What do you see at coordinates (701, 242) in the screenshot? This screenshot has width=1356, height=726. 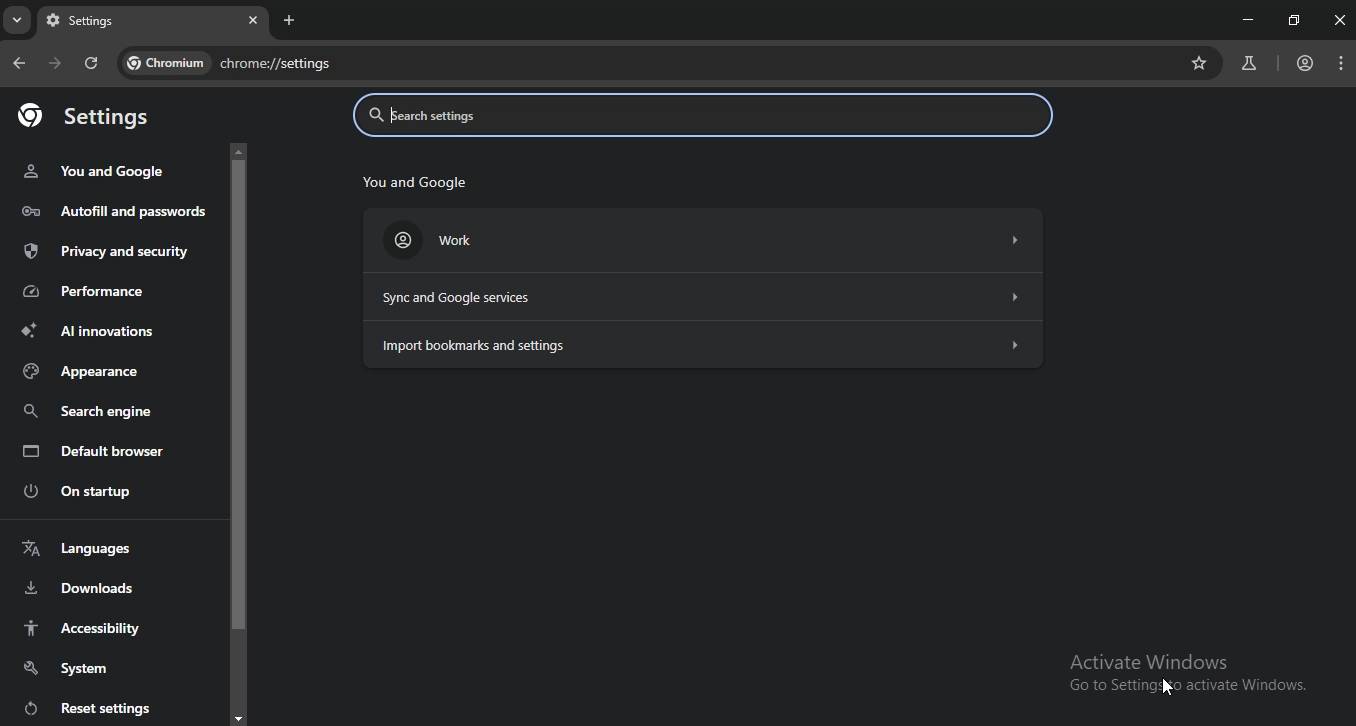 I see `work` at bounding box center [701, 242].